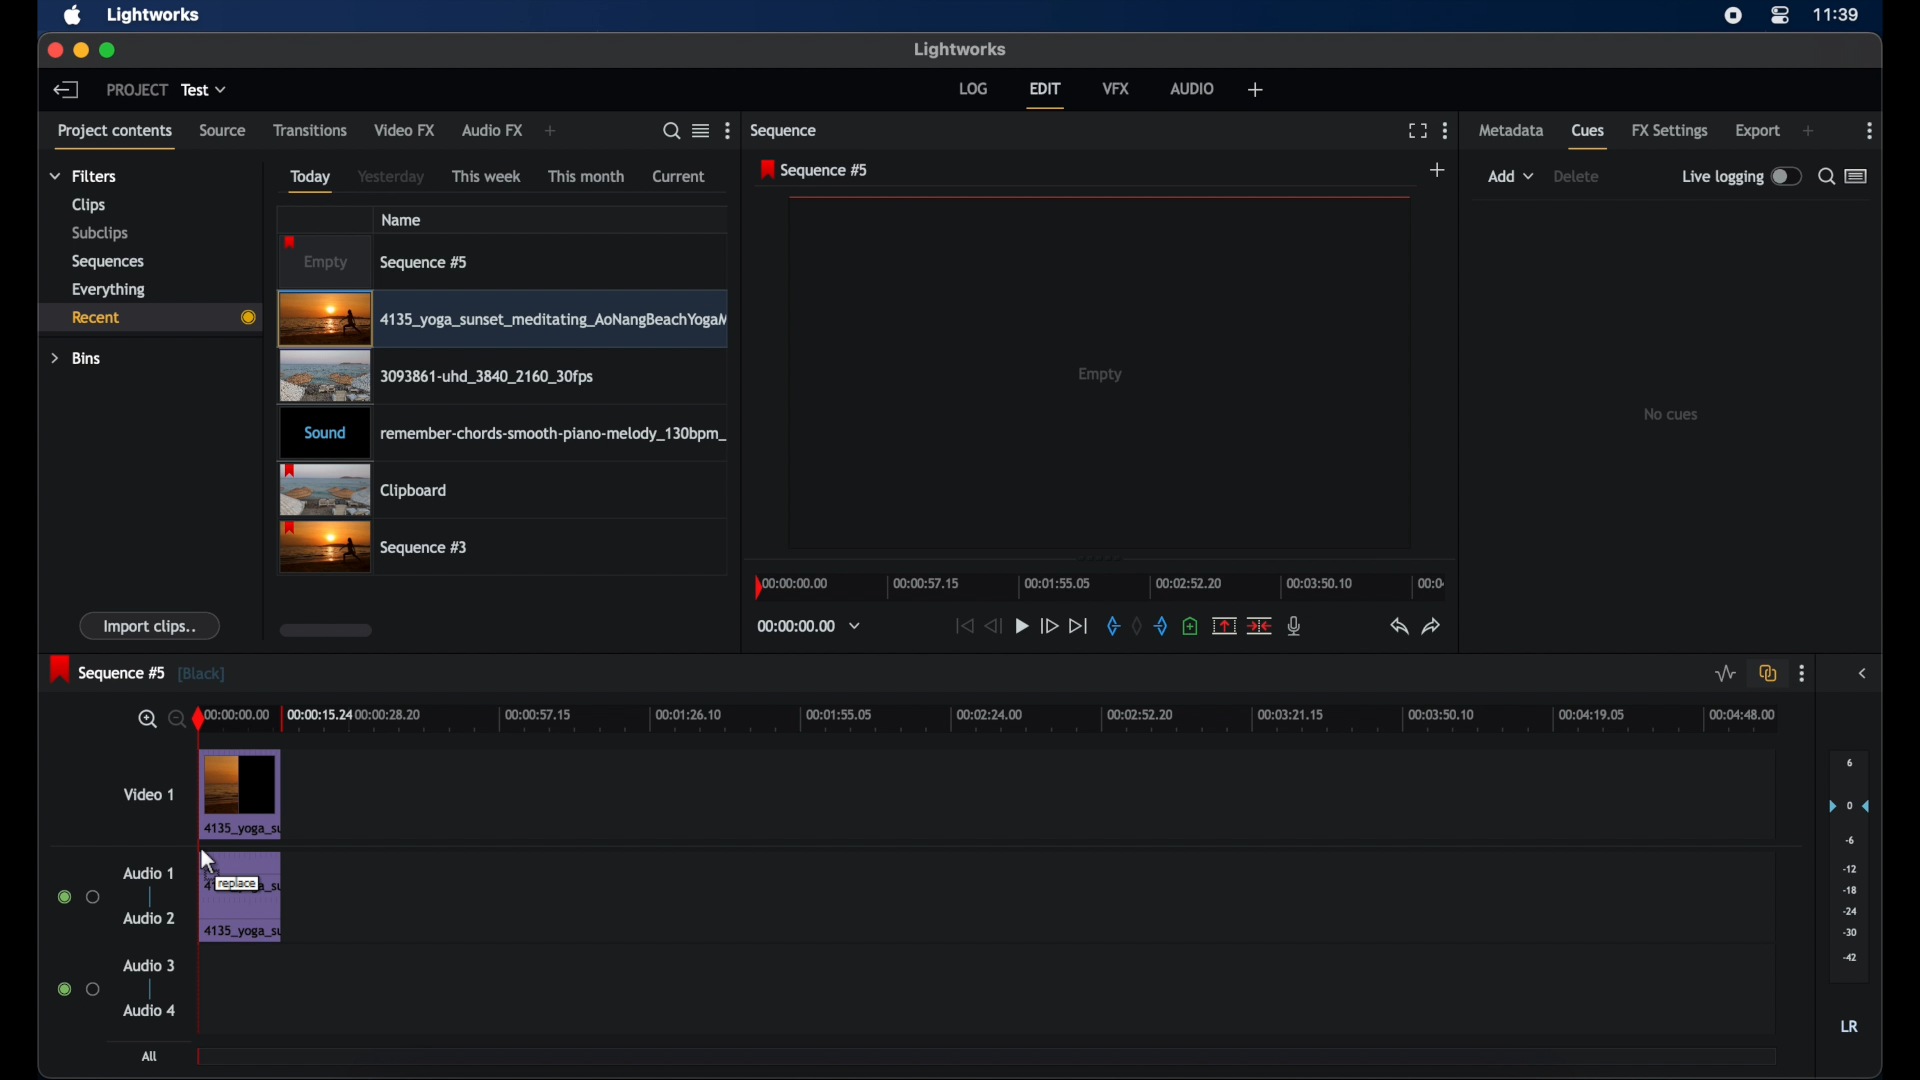 The height and width of the screenshot is (1080, 1920). I want to click on close, so click(54, 50).